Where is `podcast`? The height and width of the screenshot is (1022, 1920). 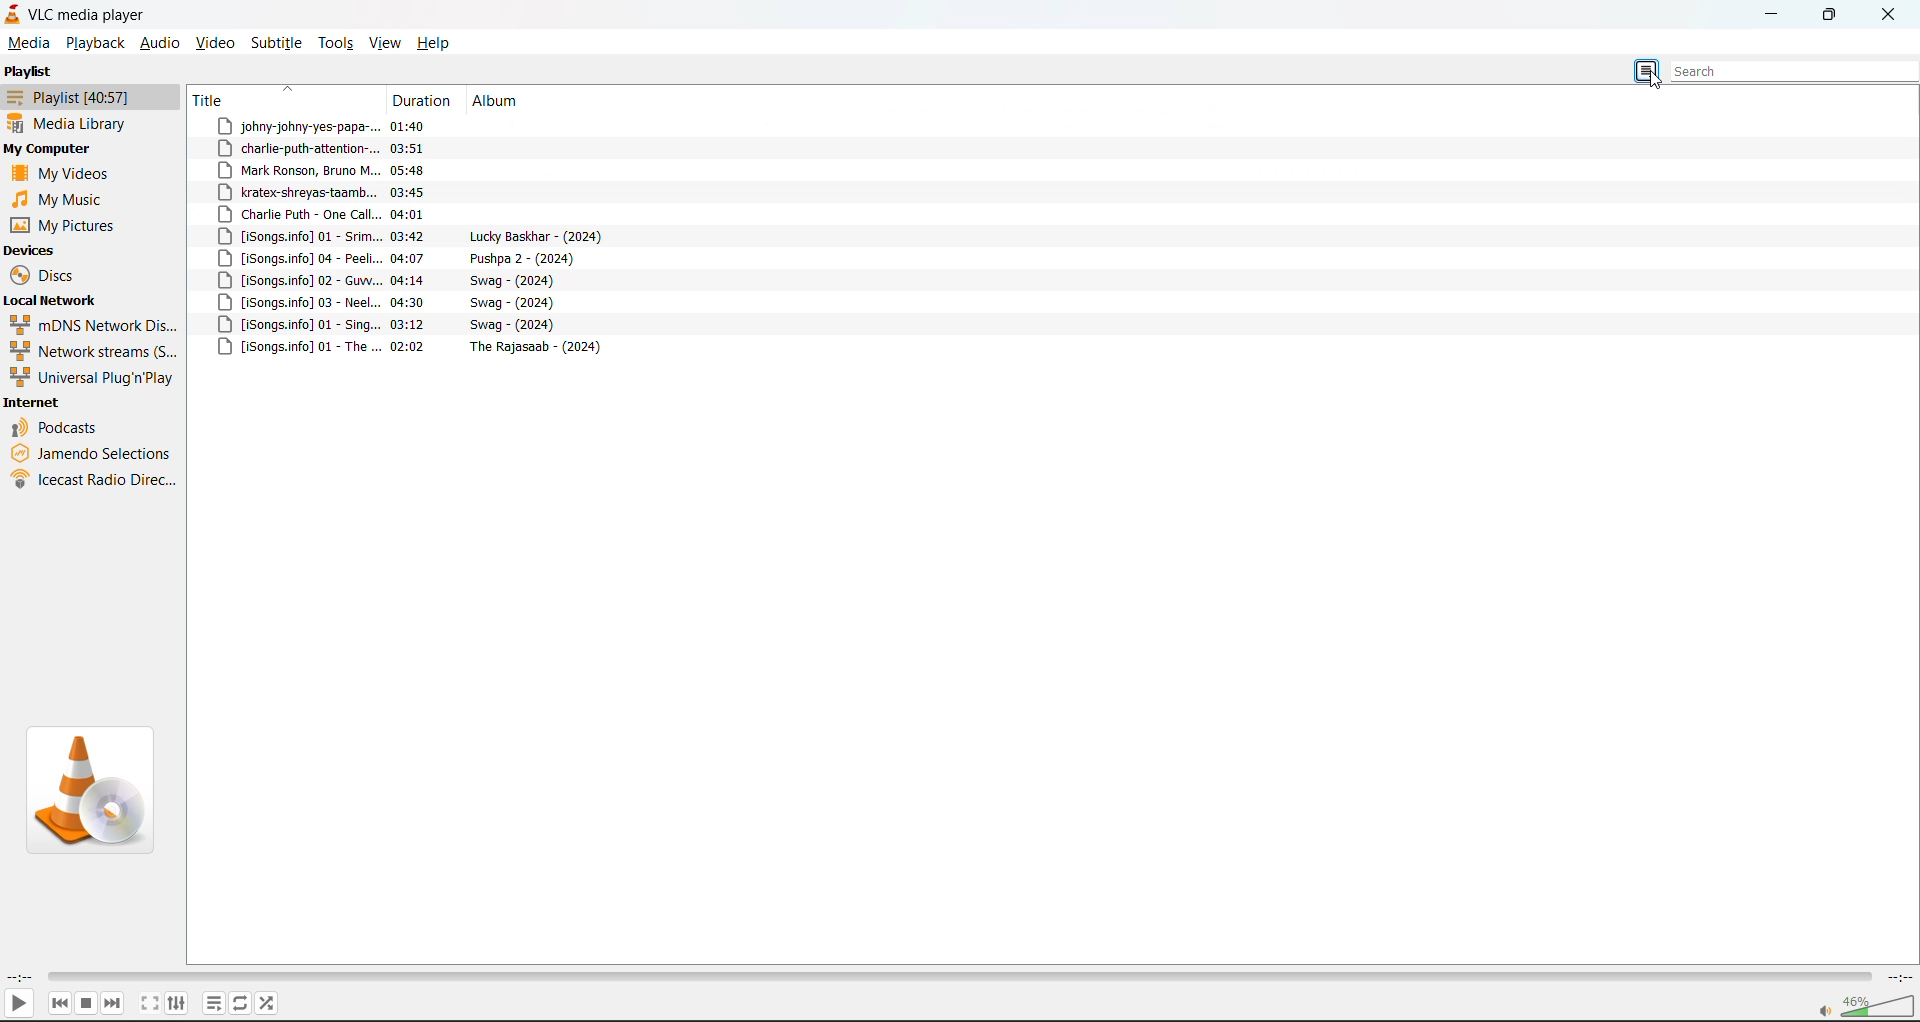
podcast is located at coordinates (60, 429).